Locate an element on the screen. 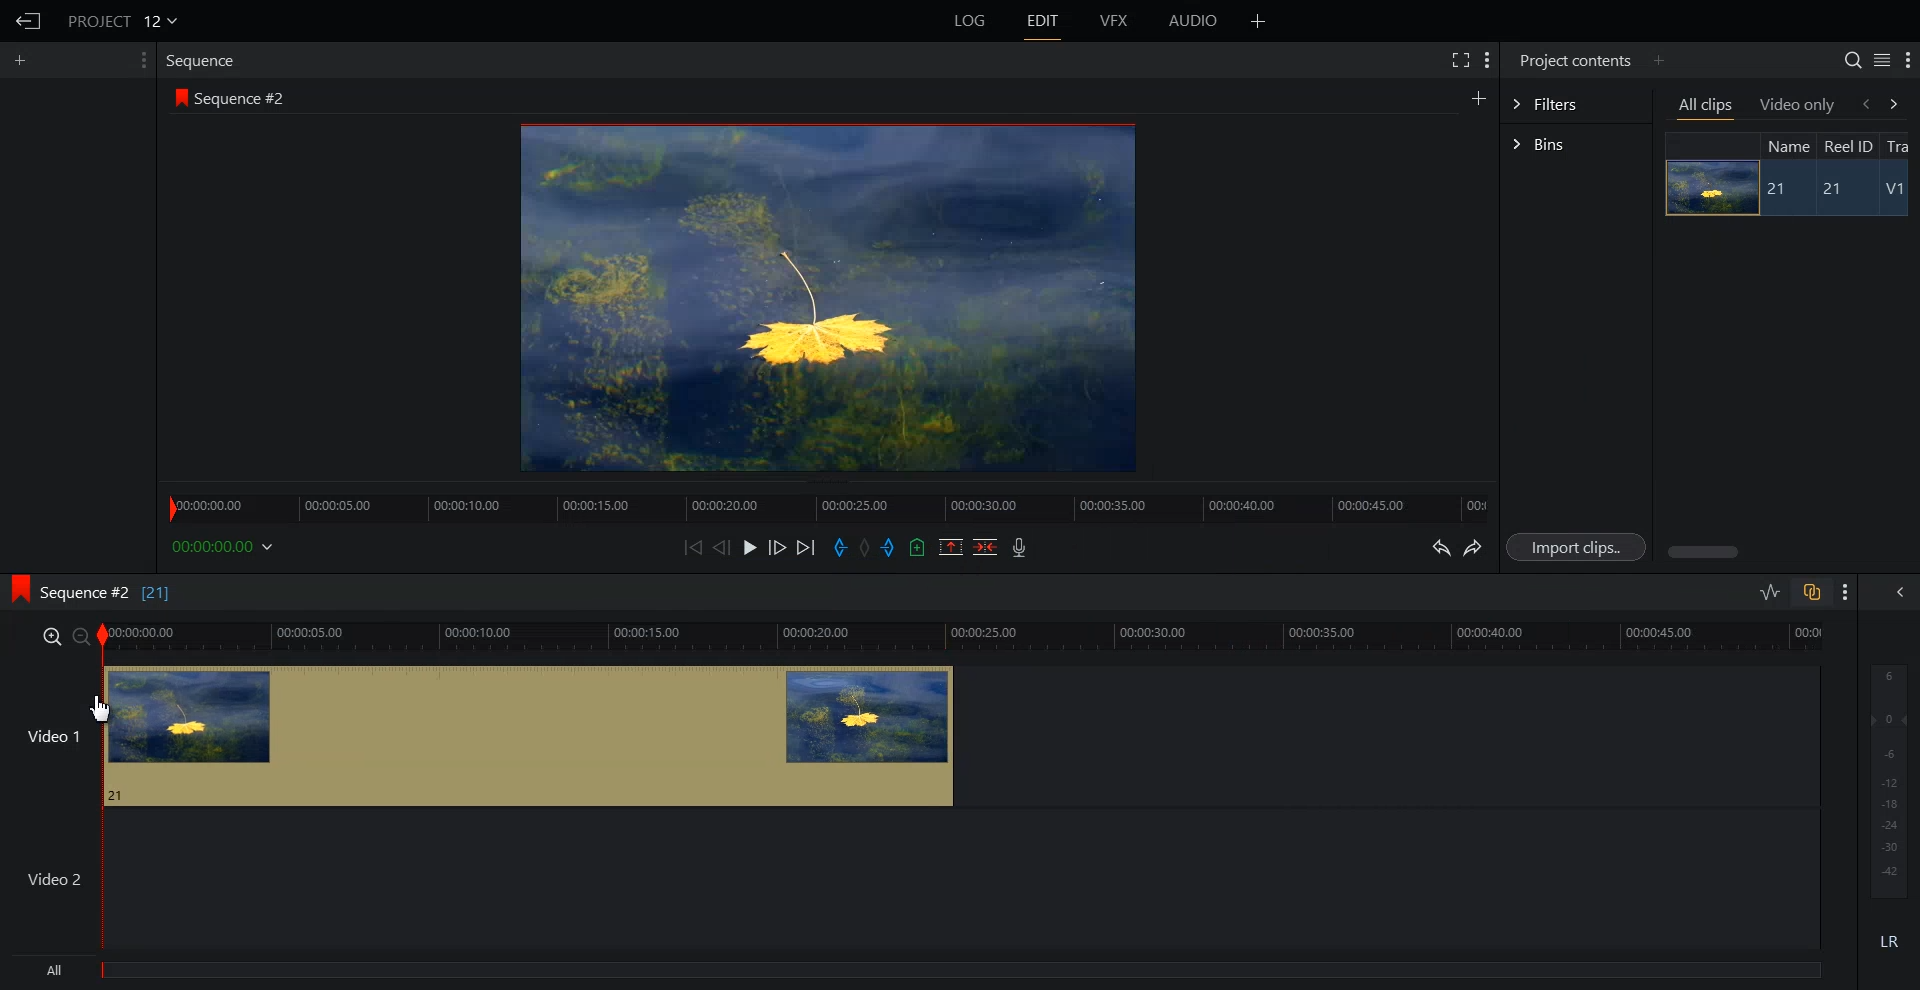  Video only is located at coordinates (1798, 104).